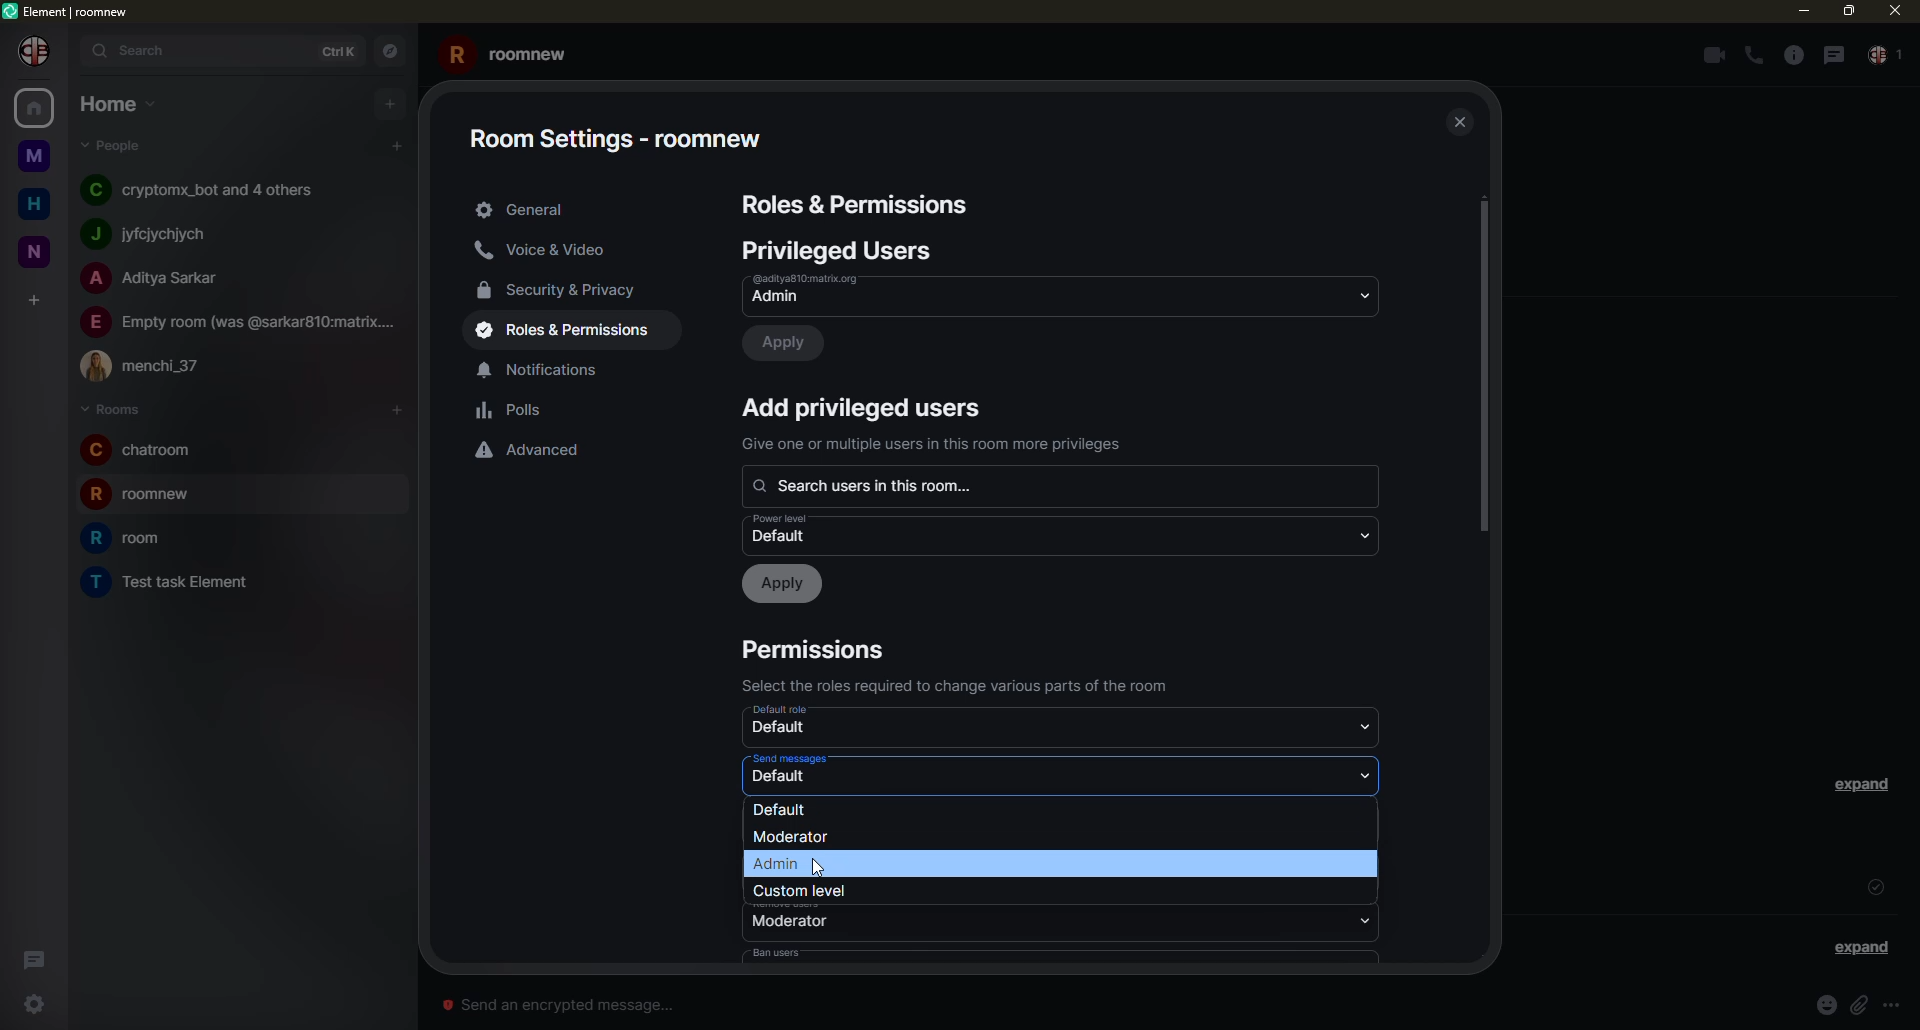 This screenshot has width=1920, height=1030. What do you see at coordinates (965, 685) in the screenshot?
I see `select the roles required` at bounding box center [965, 685].